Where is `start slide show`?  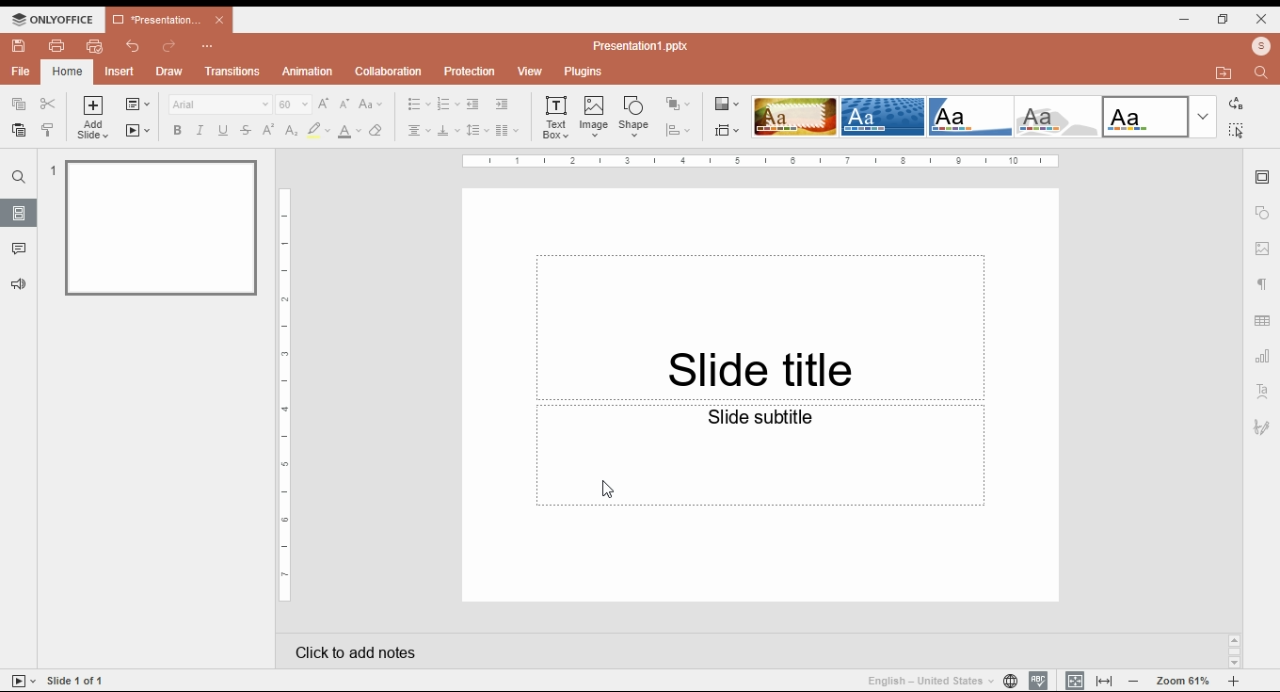 start slide show is located at coordinates (24, 681).